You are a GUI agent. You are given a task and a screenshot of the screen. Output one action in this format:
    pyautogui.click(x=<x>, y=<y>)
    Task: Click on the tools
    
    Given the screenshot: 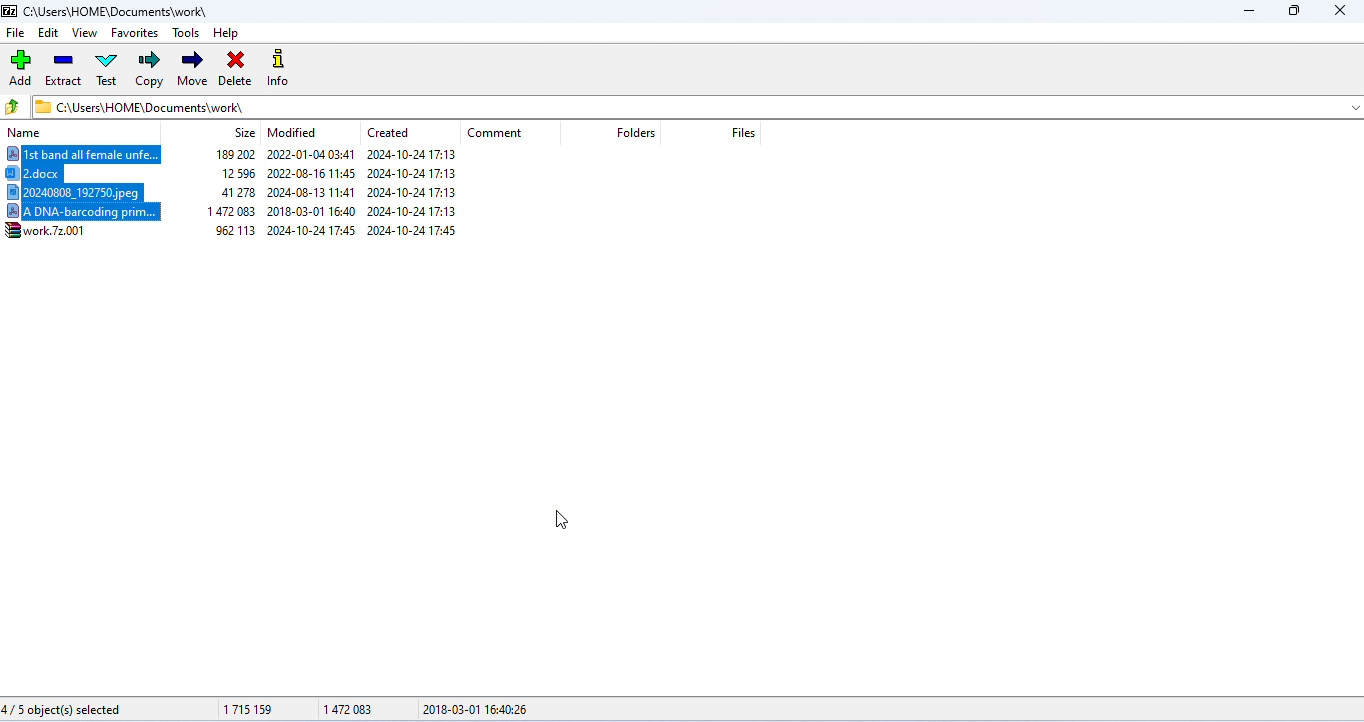 What is the action you would take?
    pyautogui.click(x=188, y=32)
    